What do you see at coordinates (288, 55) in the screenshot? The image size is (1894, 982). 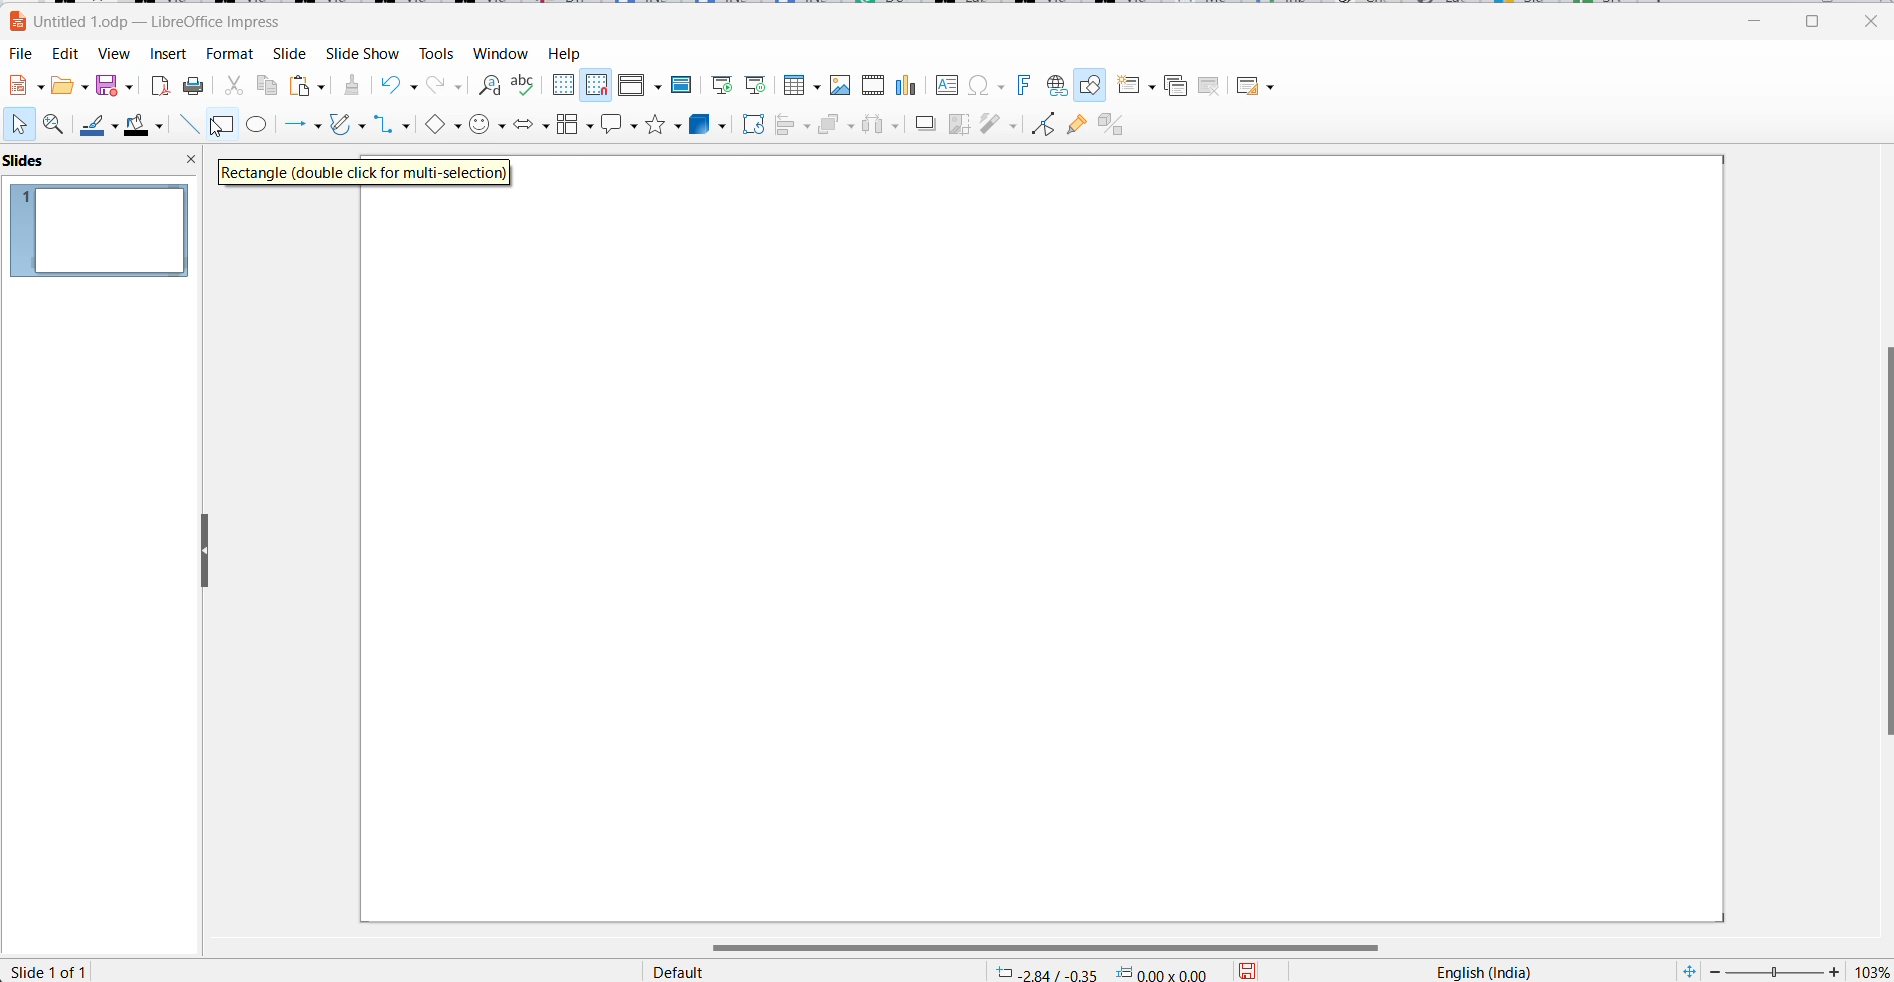 I see `Slide` at bounding box center [288, 55].